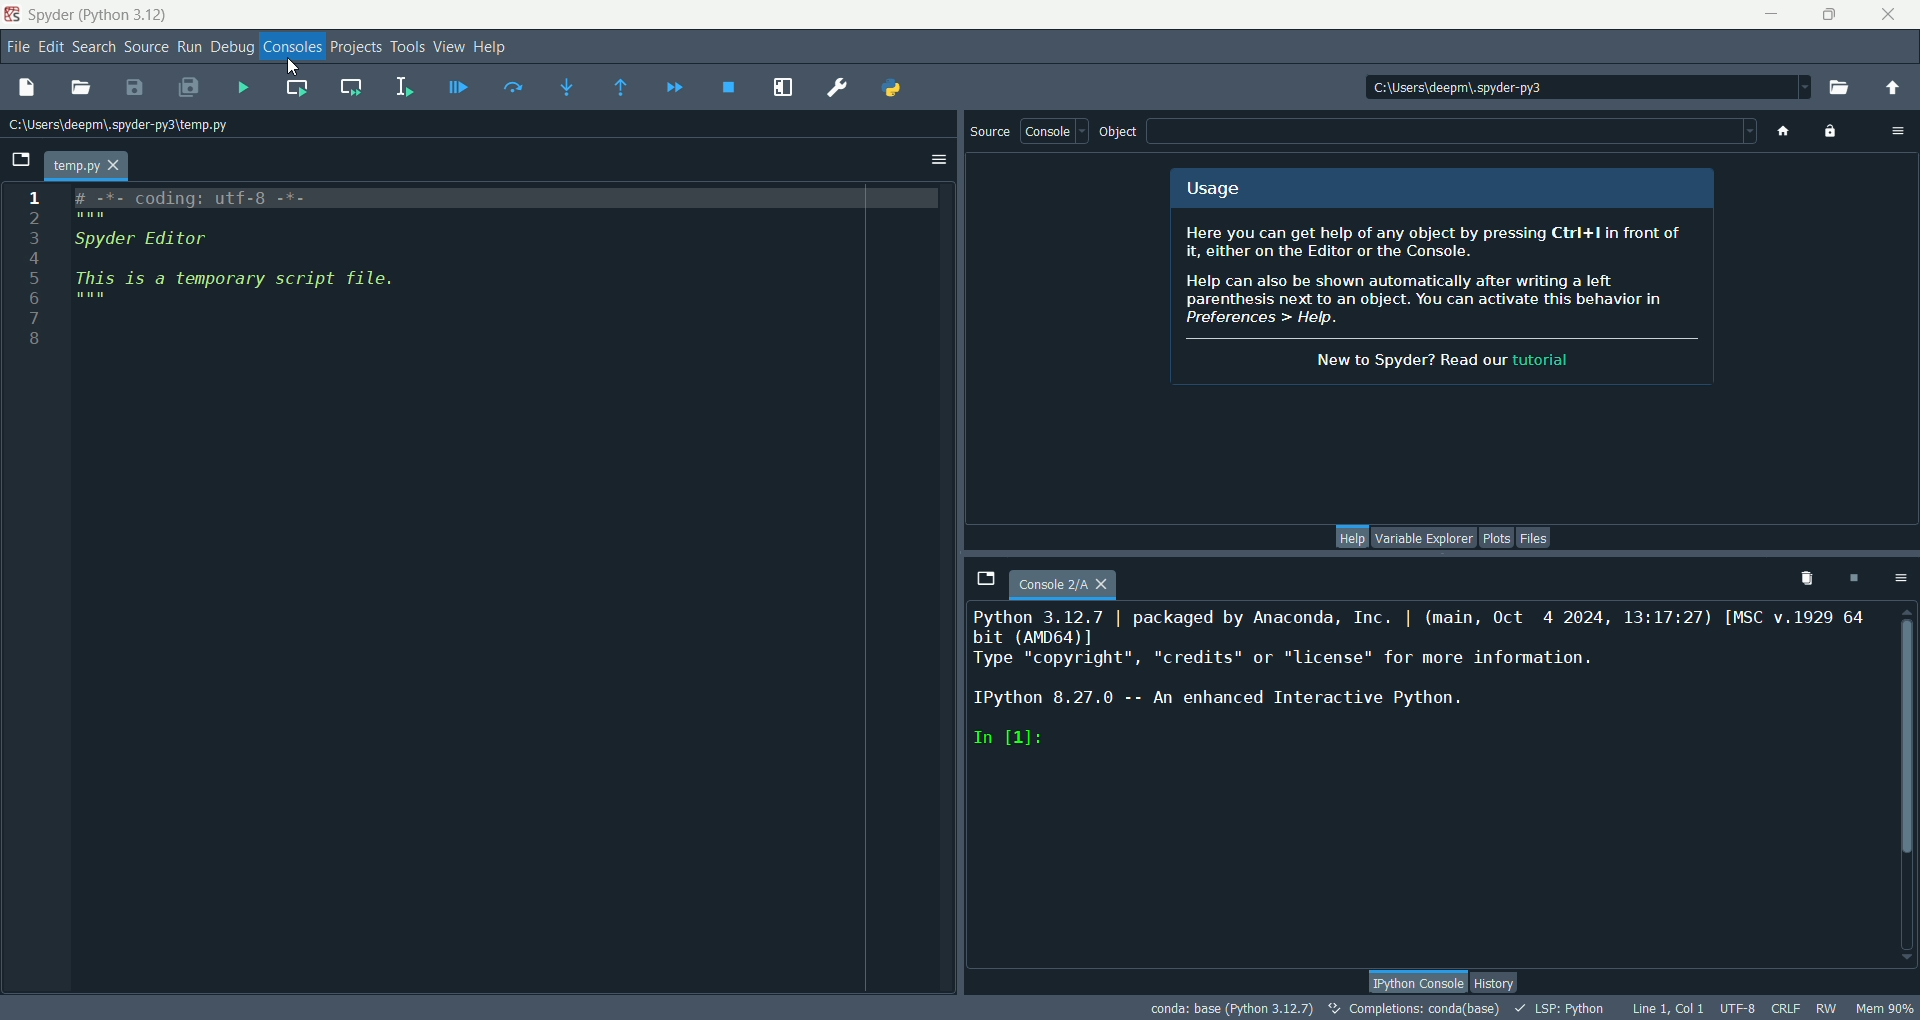 The height and width of the screenshot is (1020, 1920). I want to click on close, so click(1887, 15).